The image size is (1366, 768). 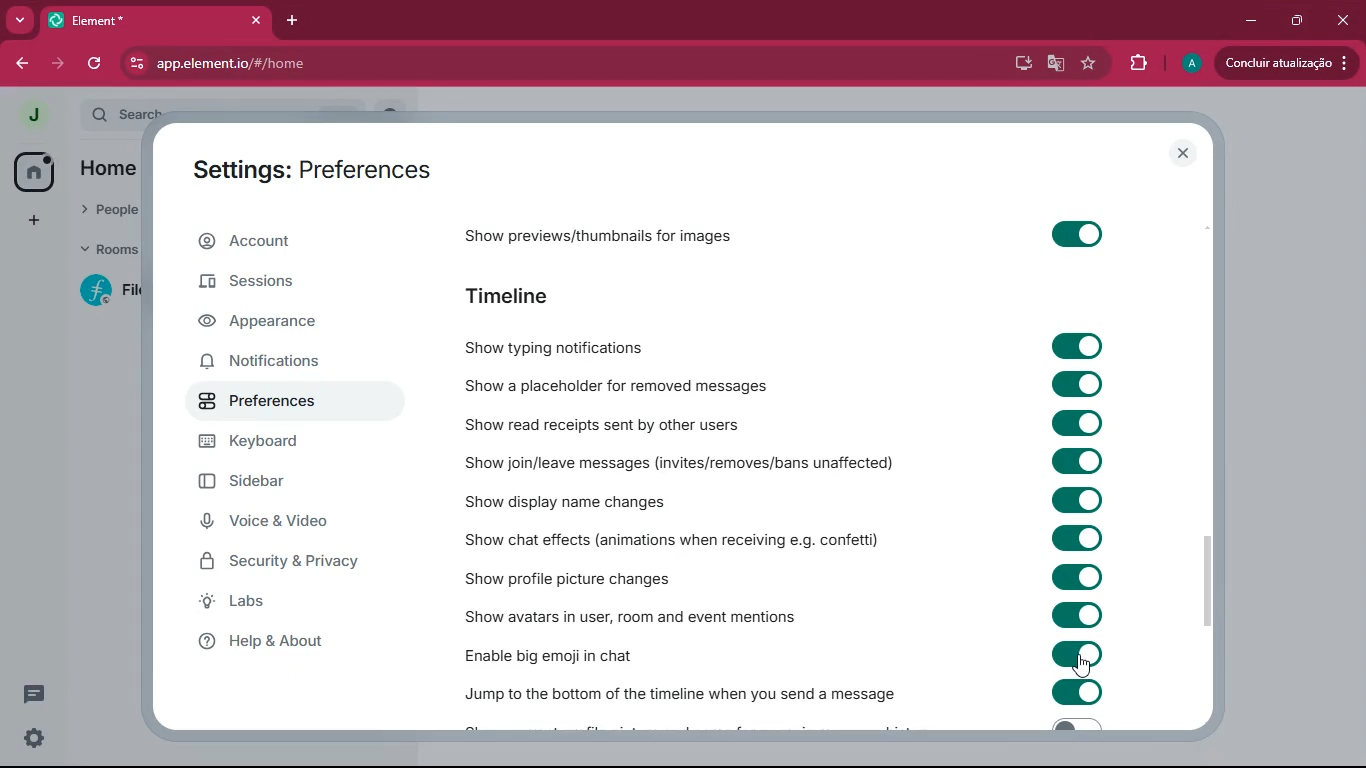 What do you see at coordinates (495, 65) in the screenshot?
I see `app.element.io/#/home` at bounding box center [495, 65].